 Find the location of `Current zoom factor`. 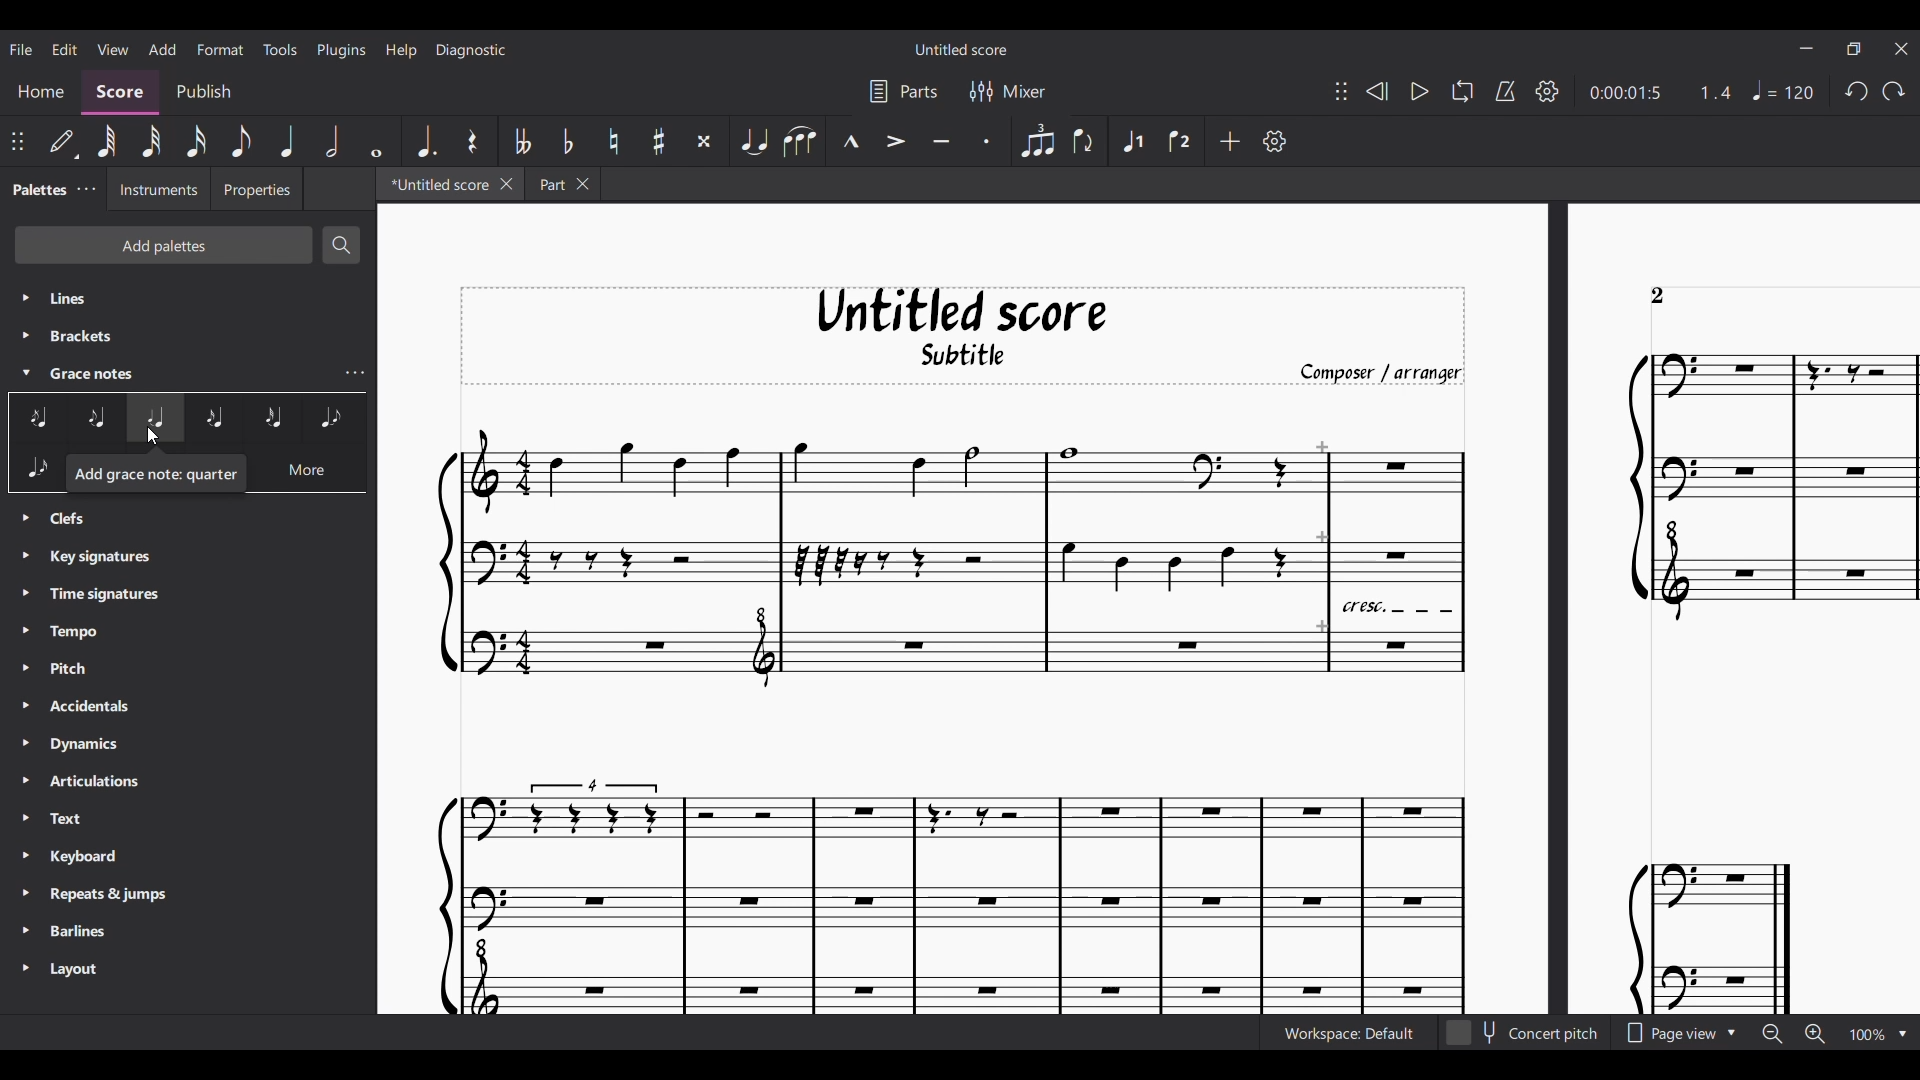

Current zoom factor is located at coordinates (1867, 1034).